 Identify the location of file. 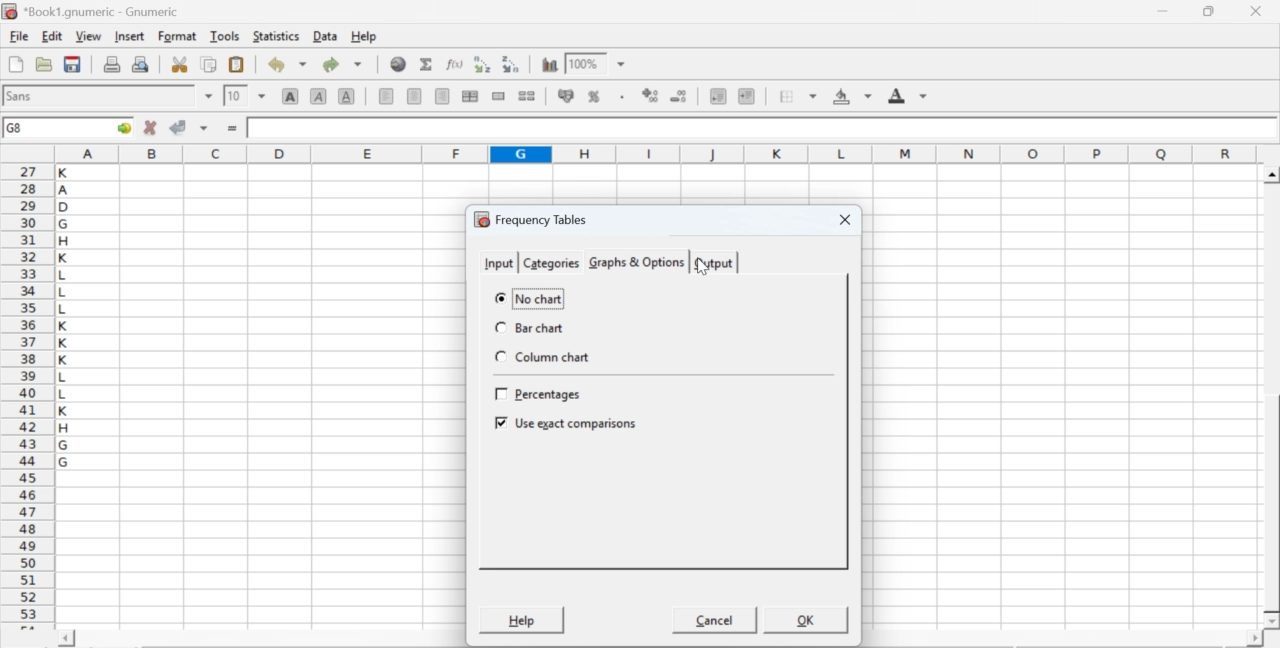
(18, 37).